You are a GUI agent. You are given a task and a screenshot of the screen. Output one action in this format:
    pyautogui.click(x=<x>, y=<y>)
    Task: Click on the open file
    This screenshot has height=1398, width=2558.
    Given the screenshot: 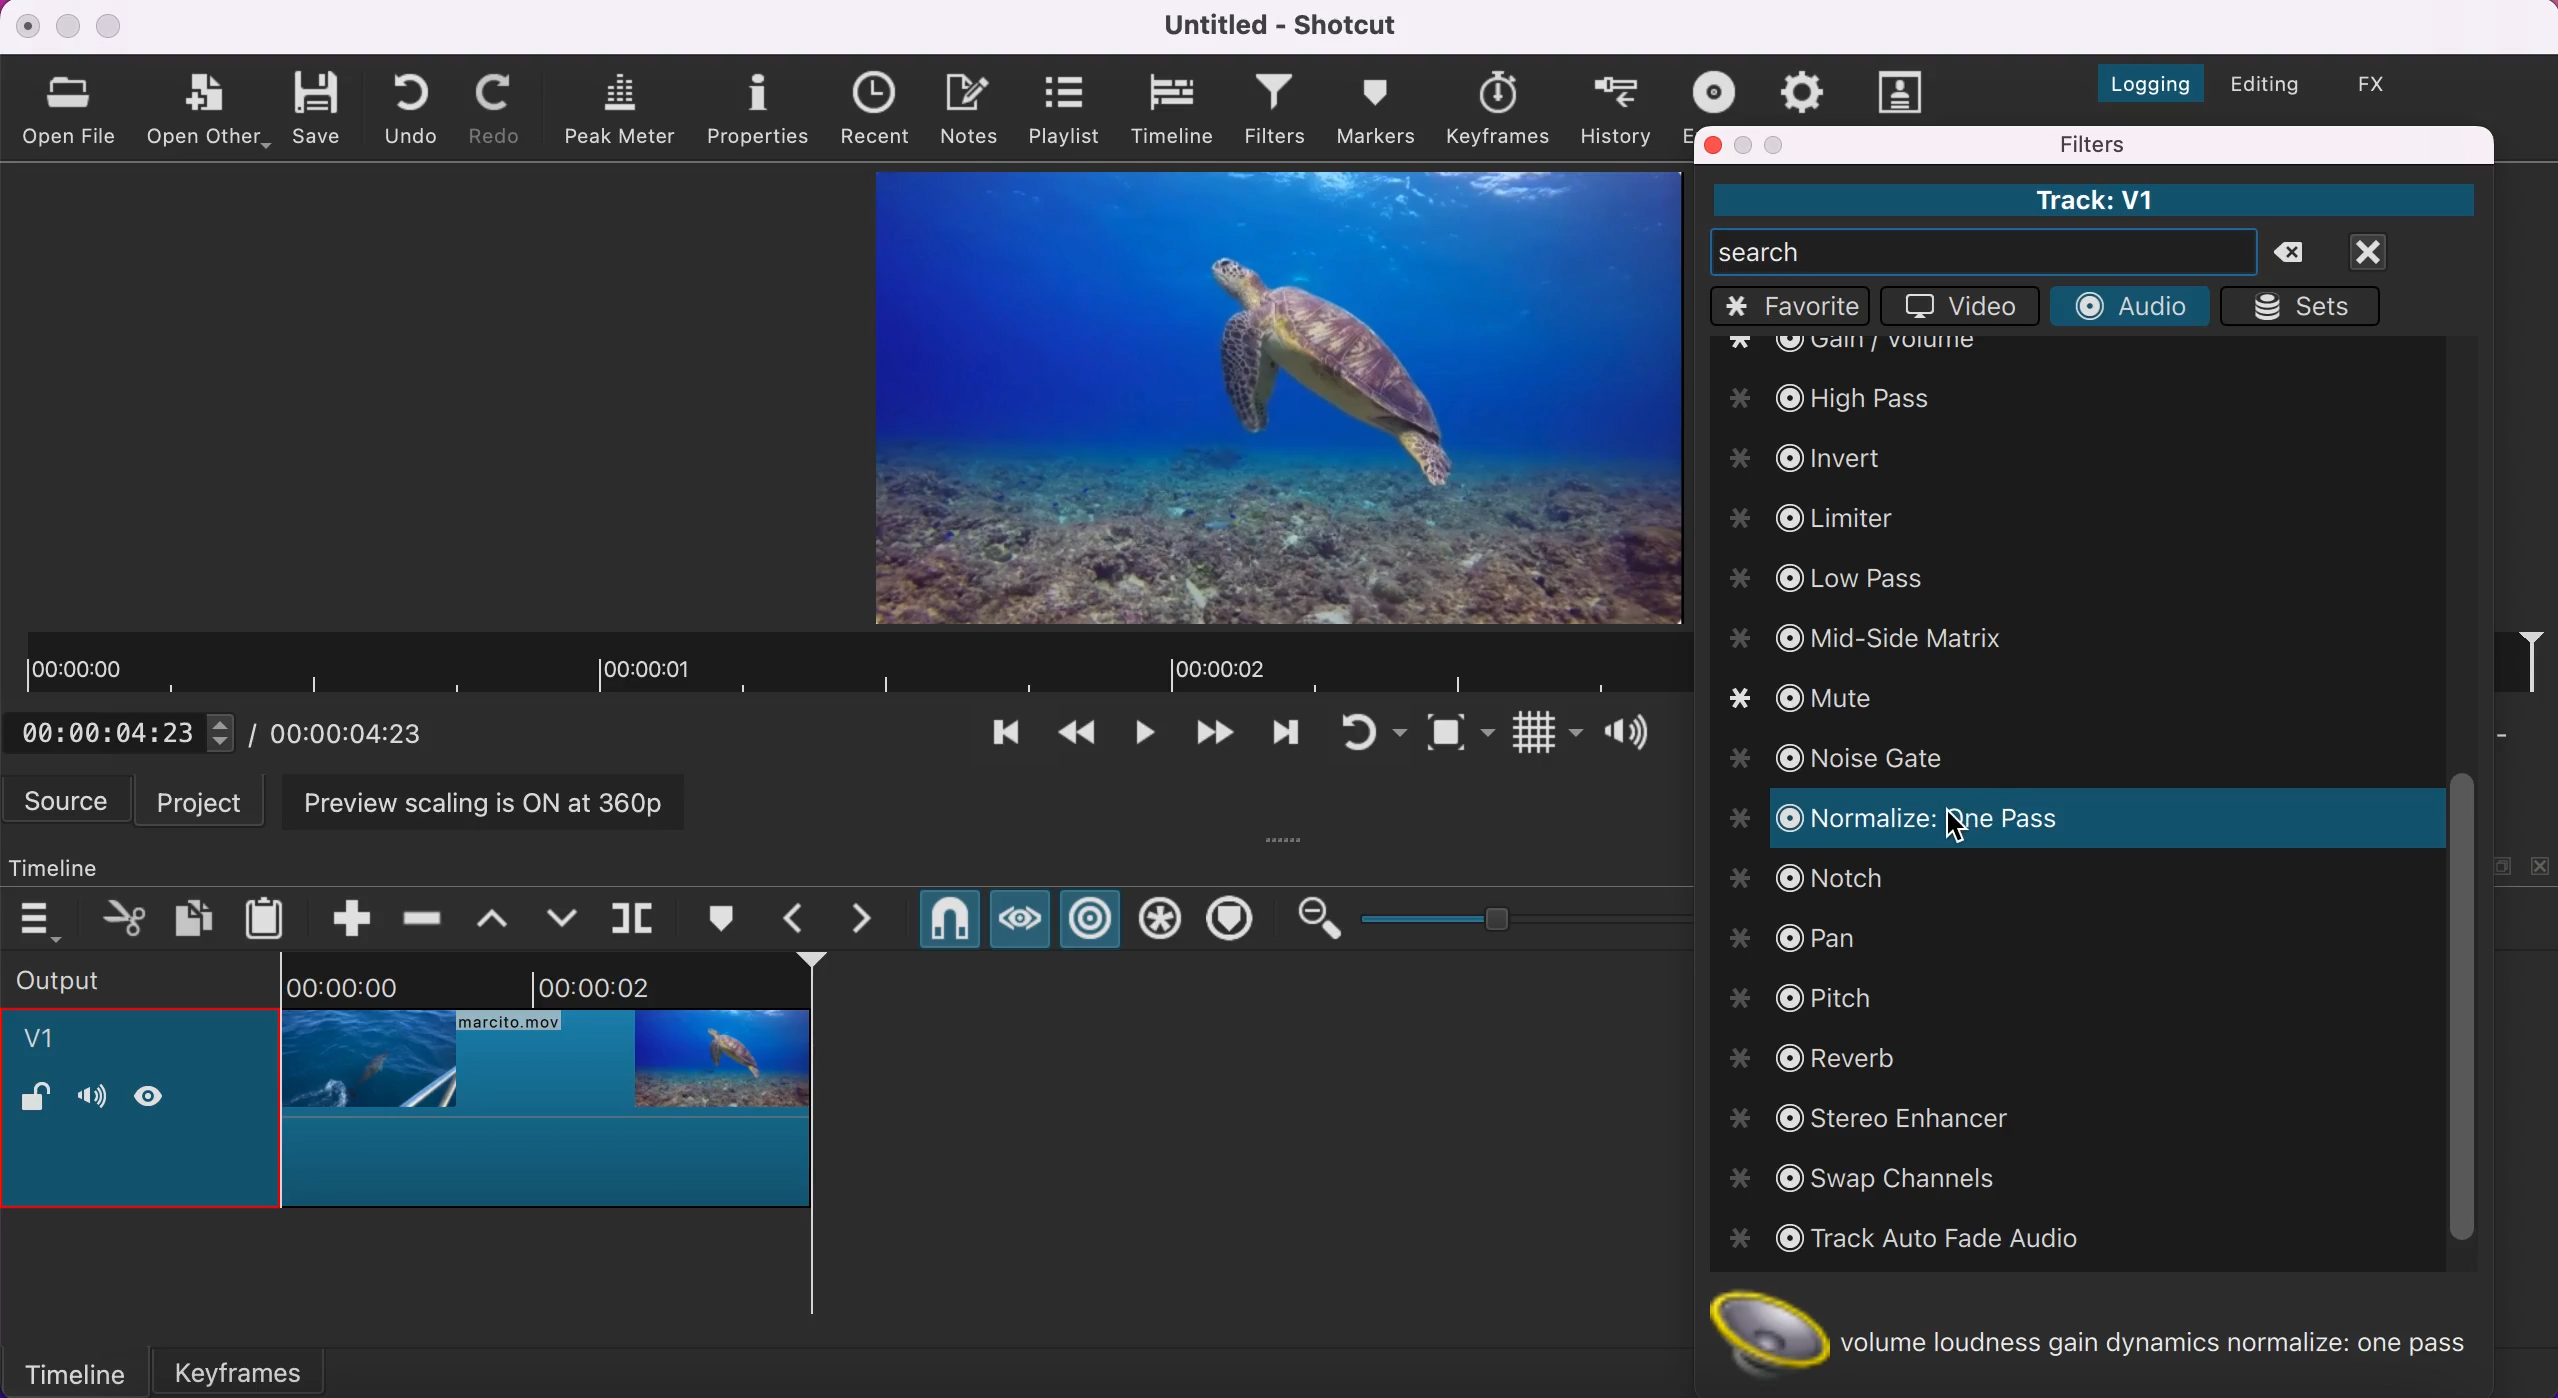 What is the action you would take?
    pyautogui.click(x=74, y=108)
    